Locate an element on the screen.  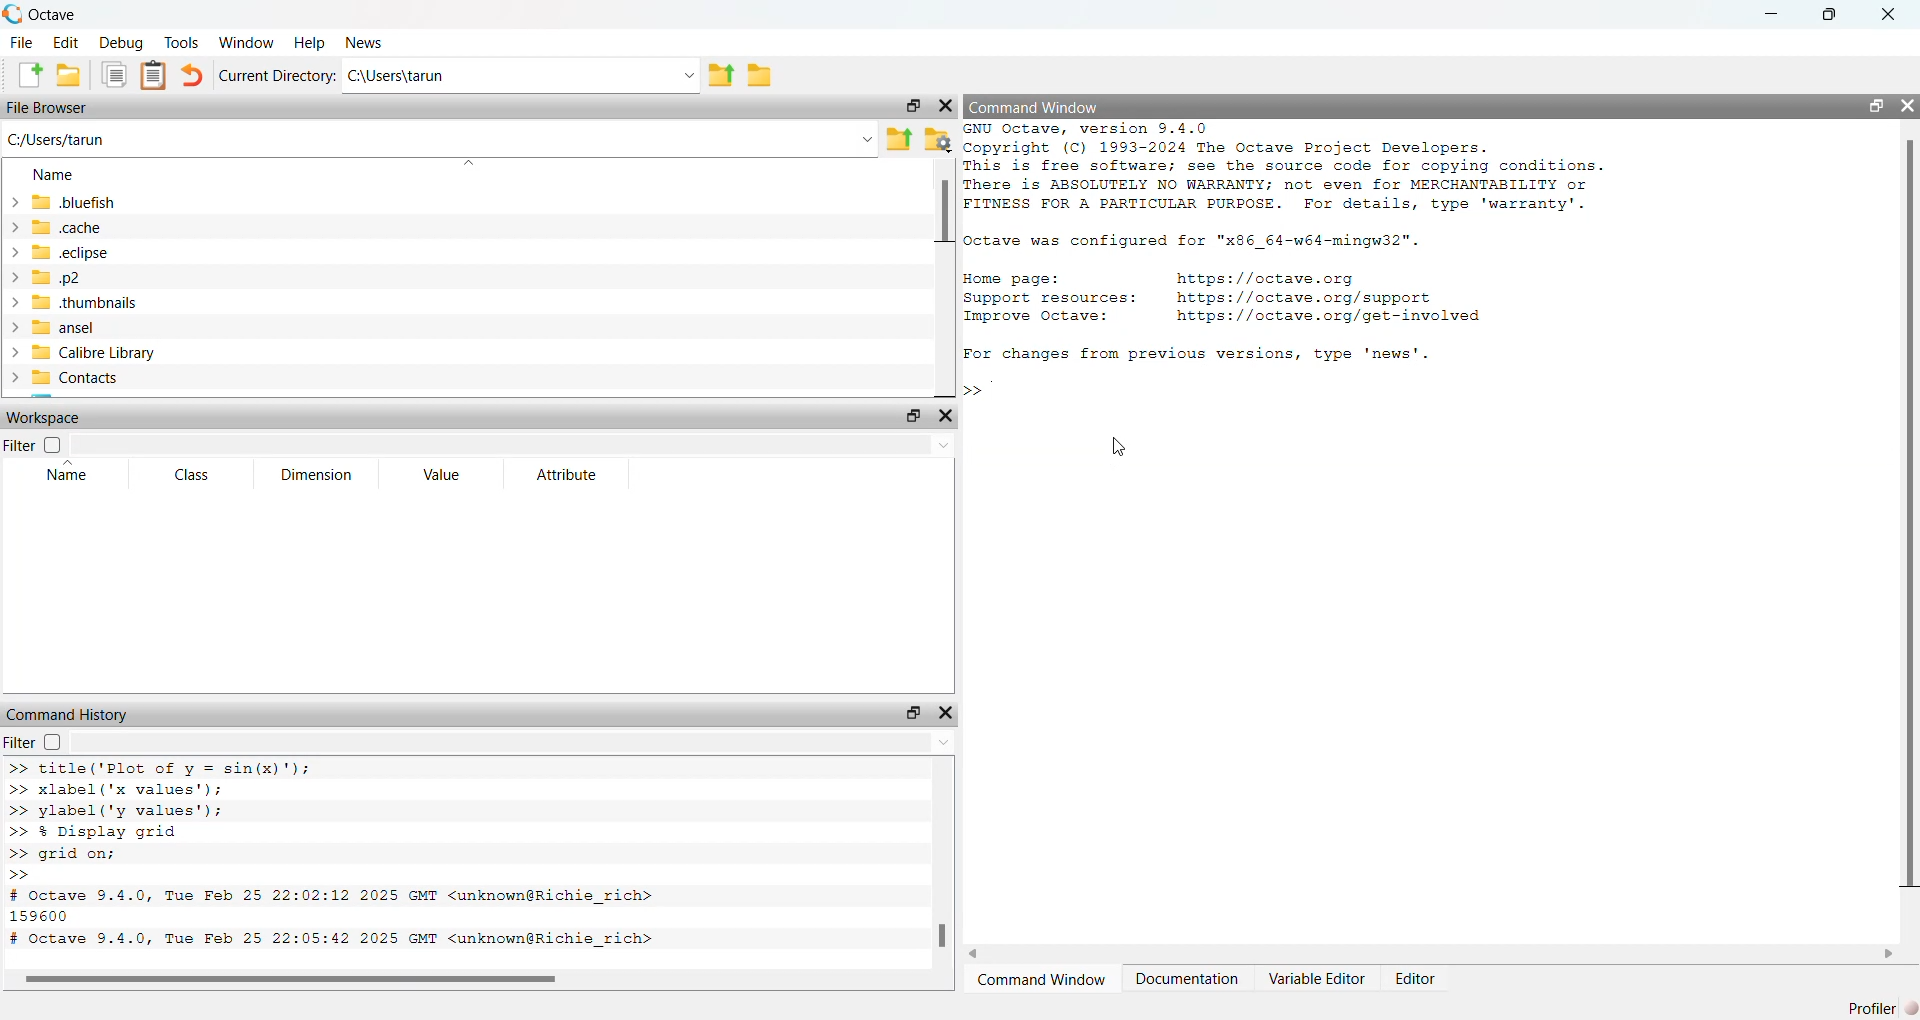
Command Window is located at coordinates (1052, 107).